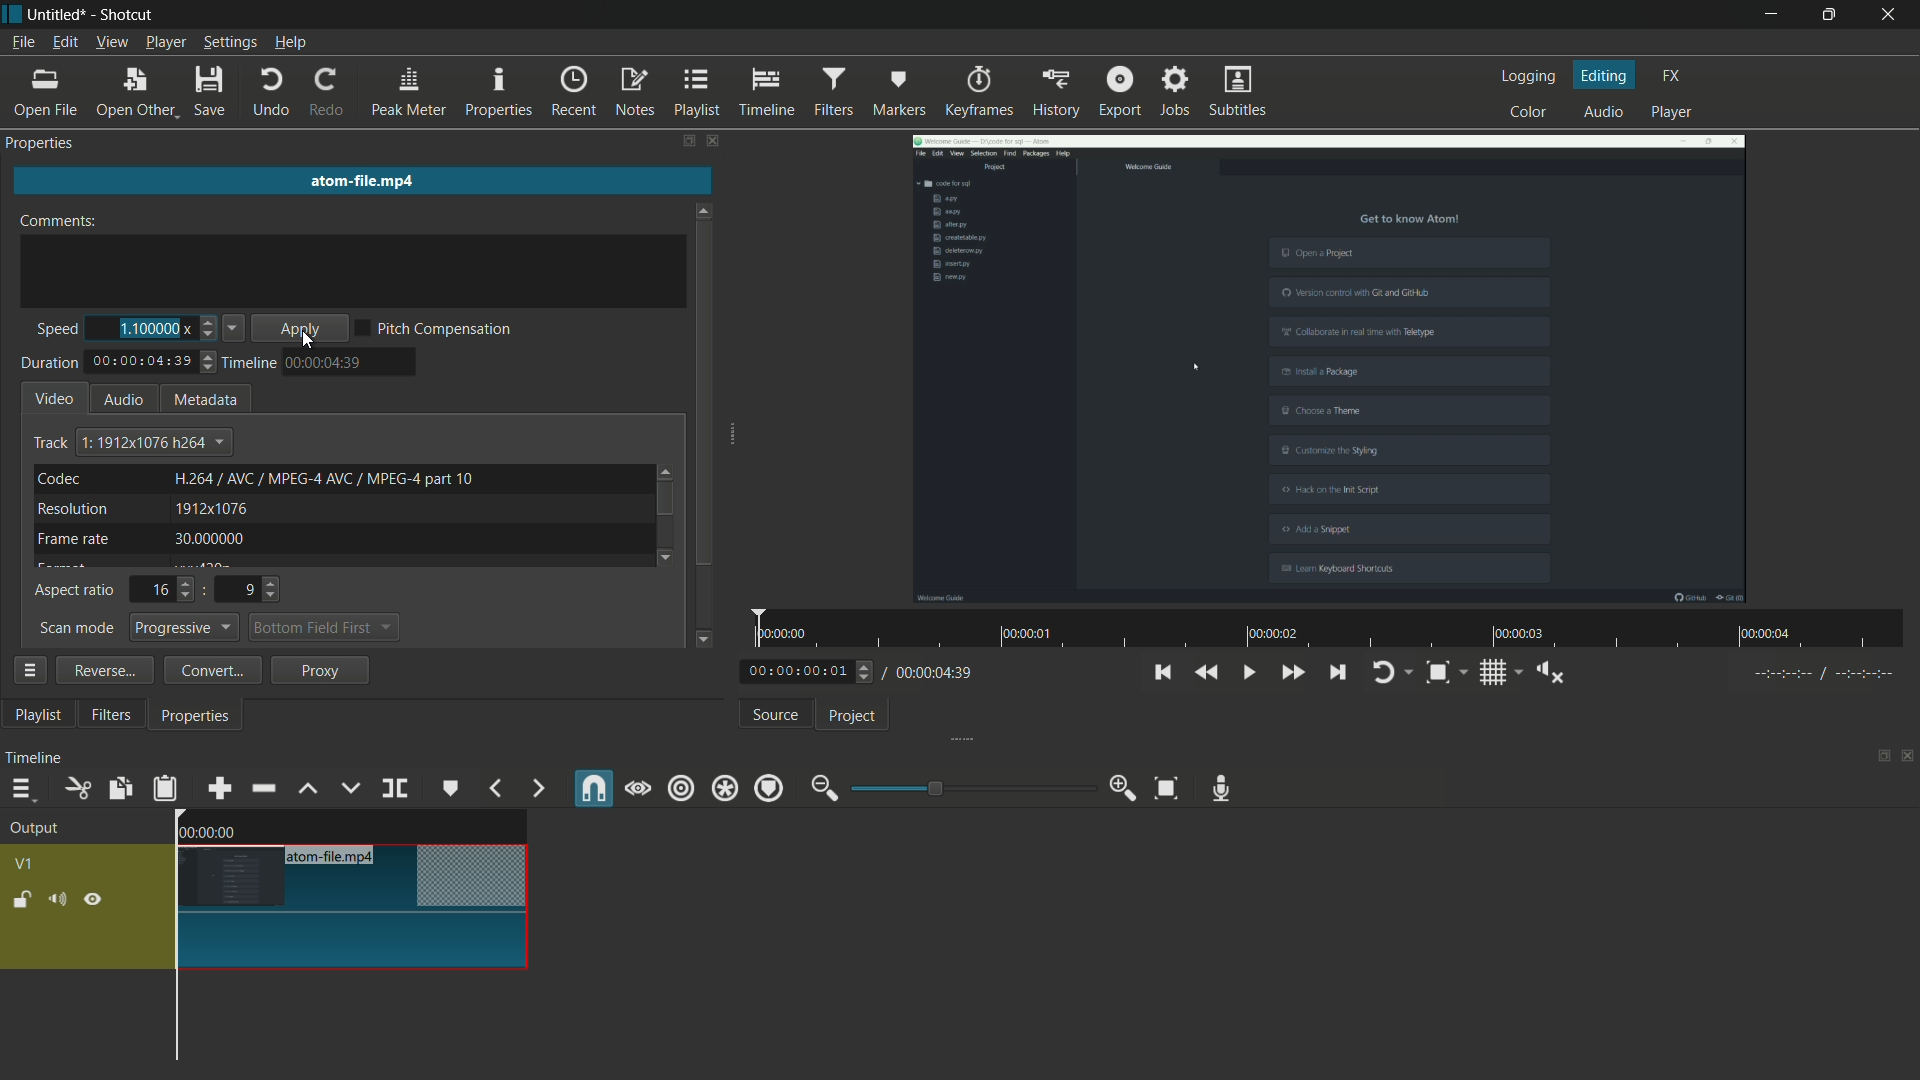  I want to click on proxy, so click(322, 671).